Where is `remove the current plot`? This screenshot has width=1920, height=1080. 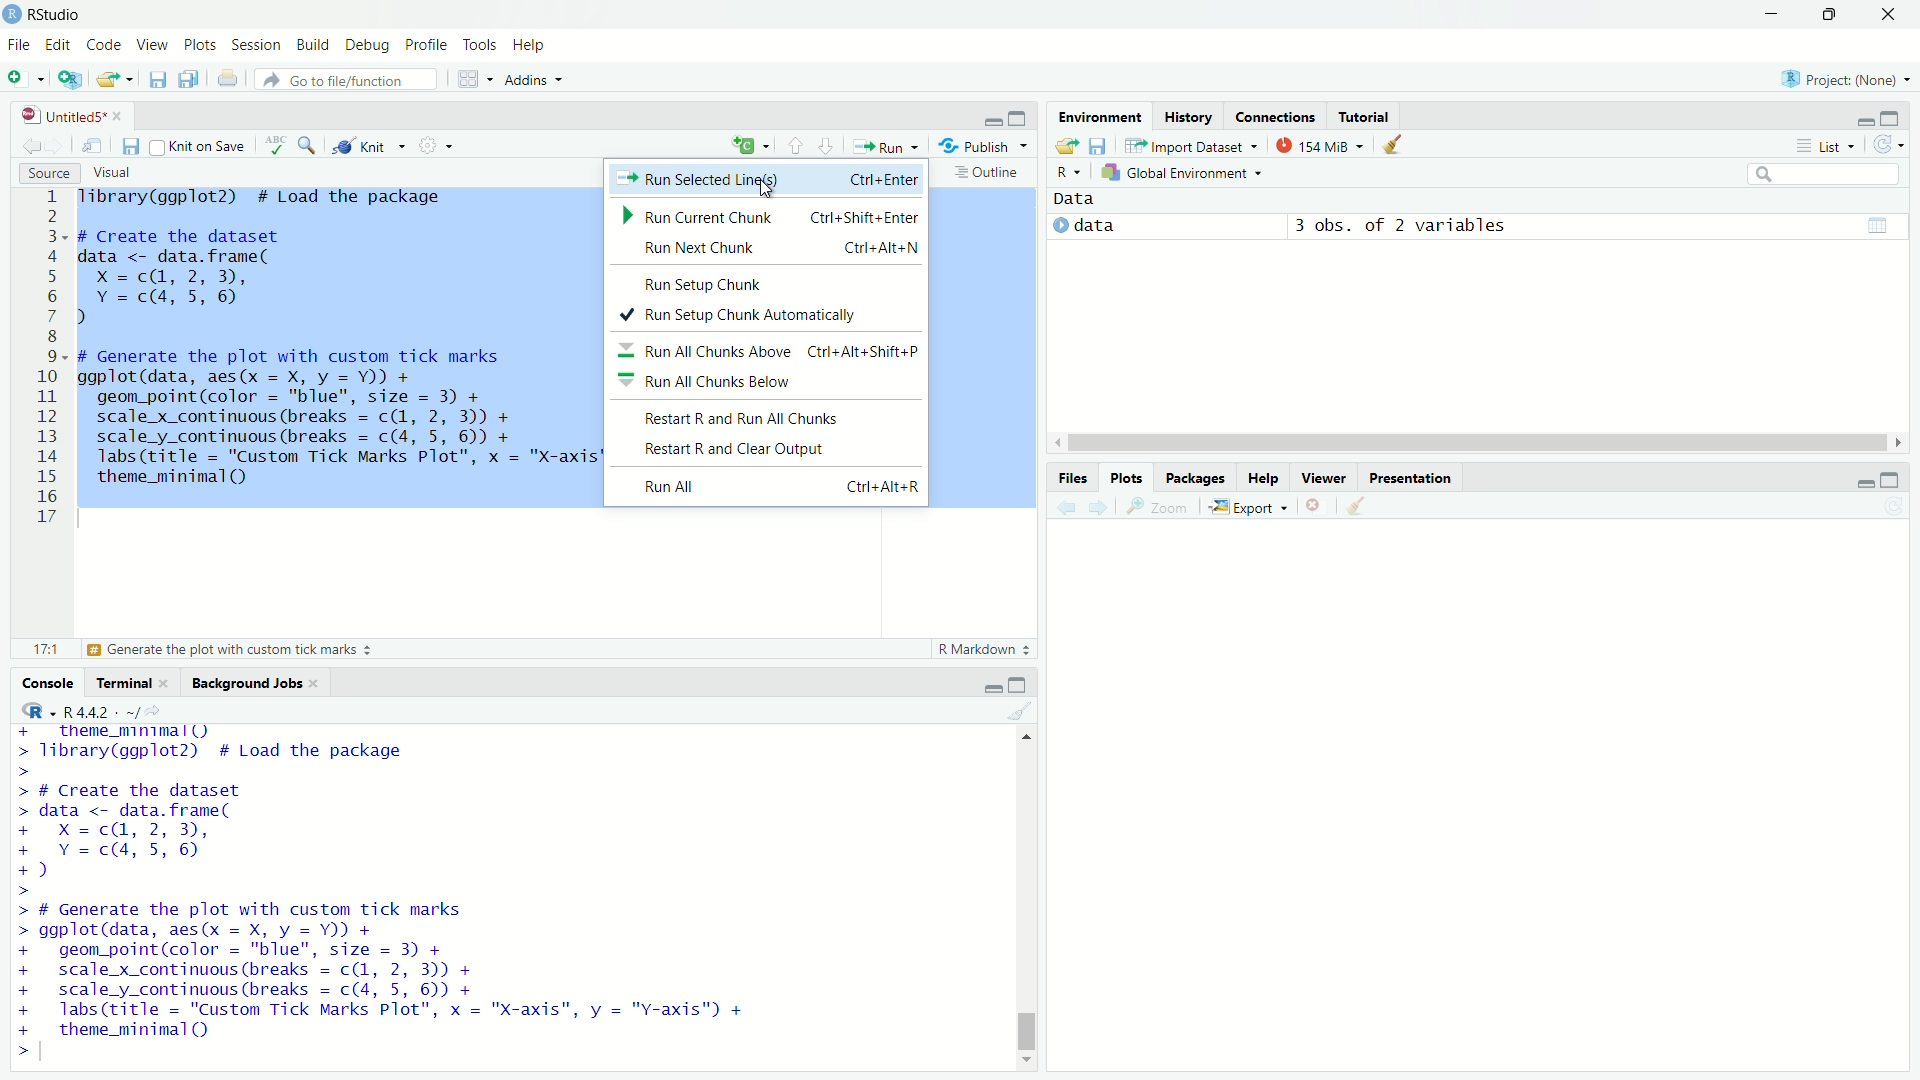
remove the current plot is located at coordinates (1316, 506).